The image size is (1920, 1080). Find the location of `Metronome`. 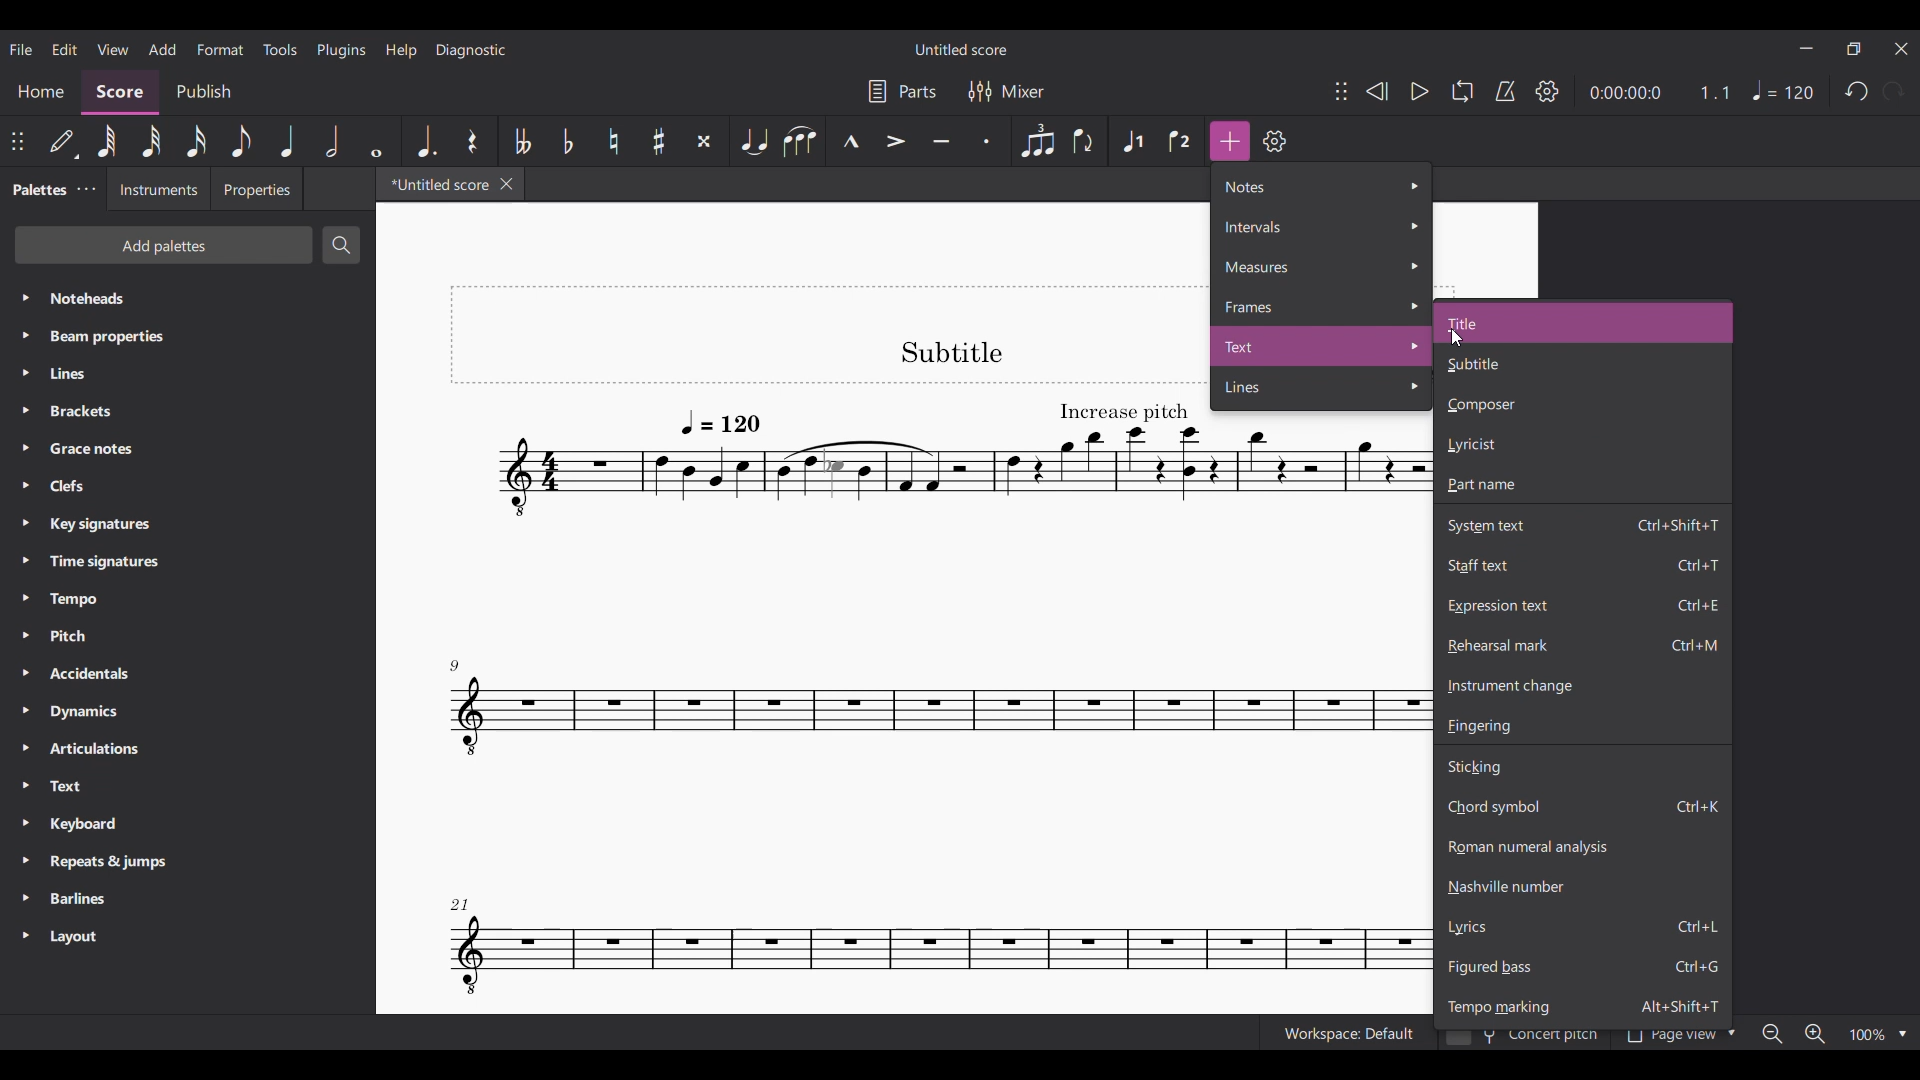

Metronome is located at coordinates (1505, 91).